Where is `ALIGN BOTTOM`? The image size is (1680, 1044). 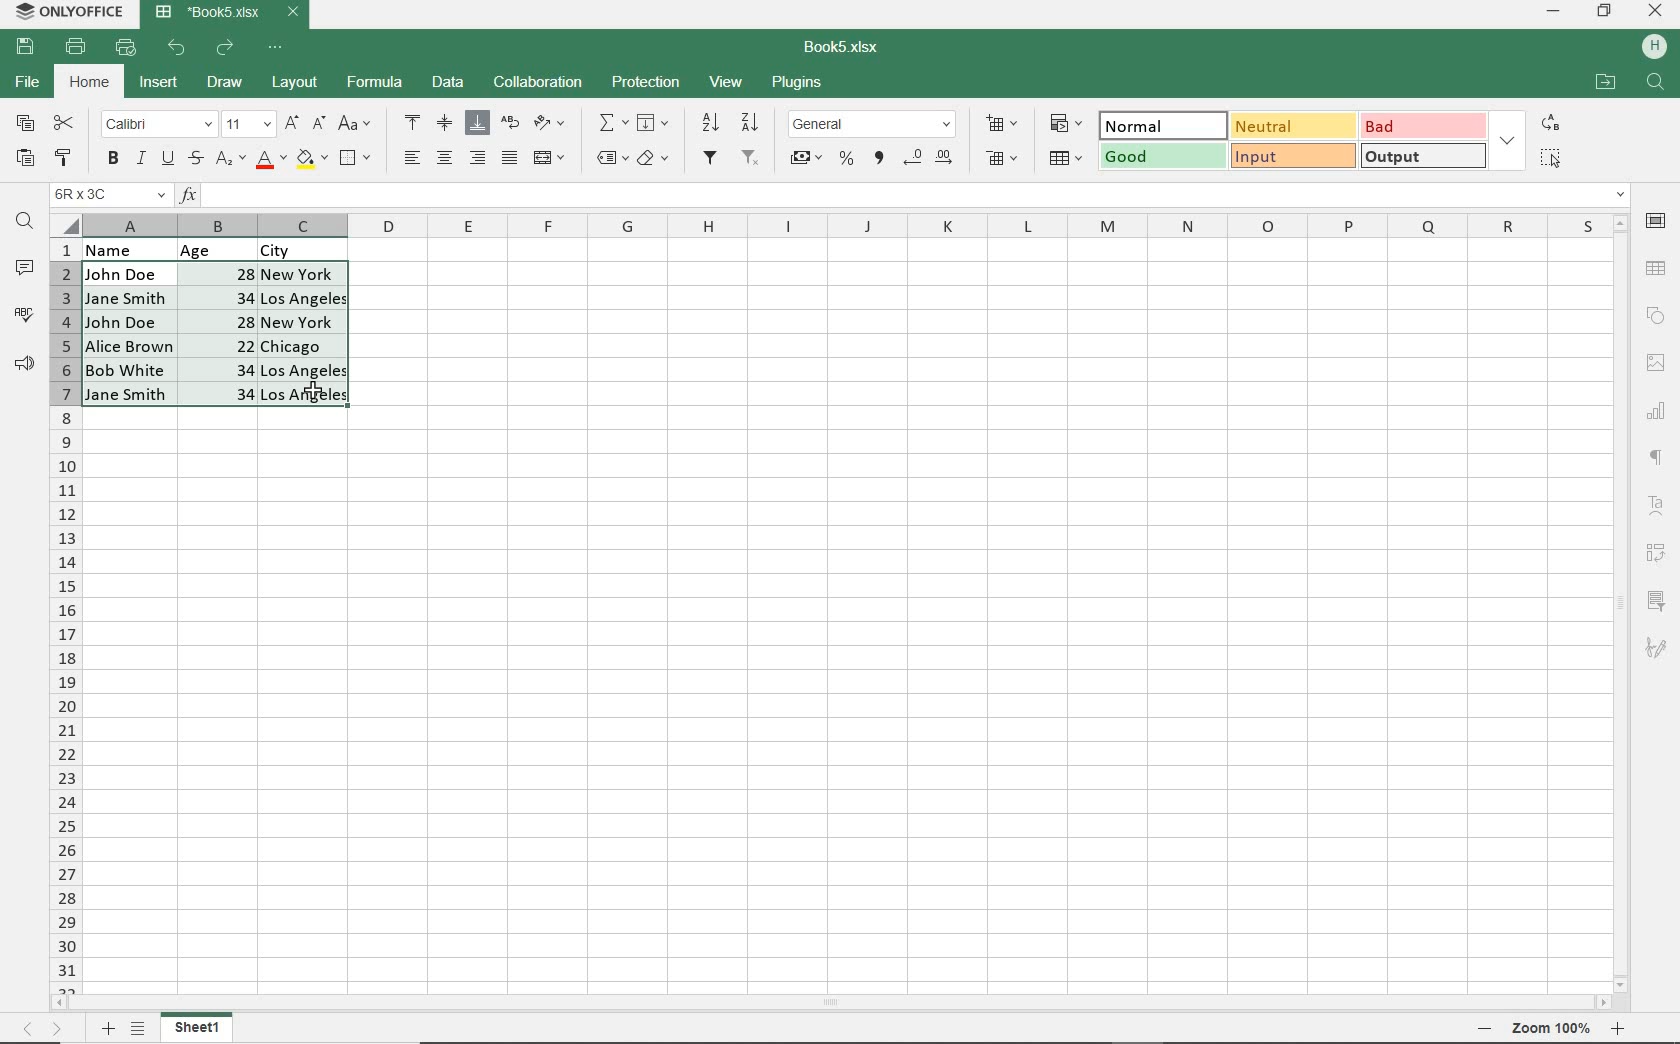 ALIGN BOTTOM is located at coordinates (477, 123).